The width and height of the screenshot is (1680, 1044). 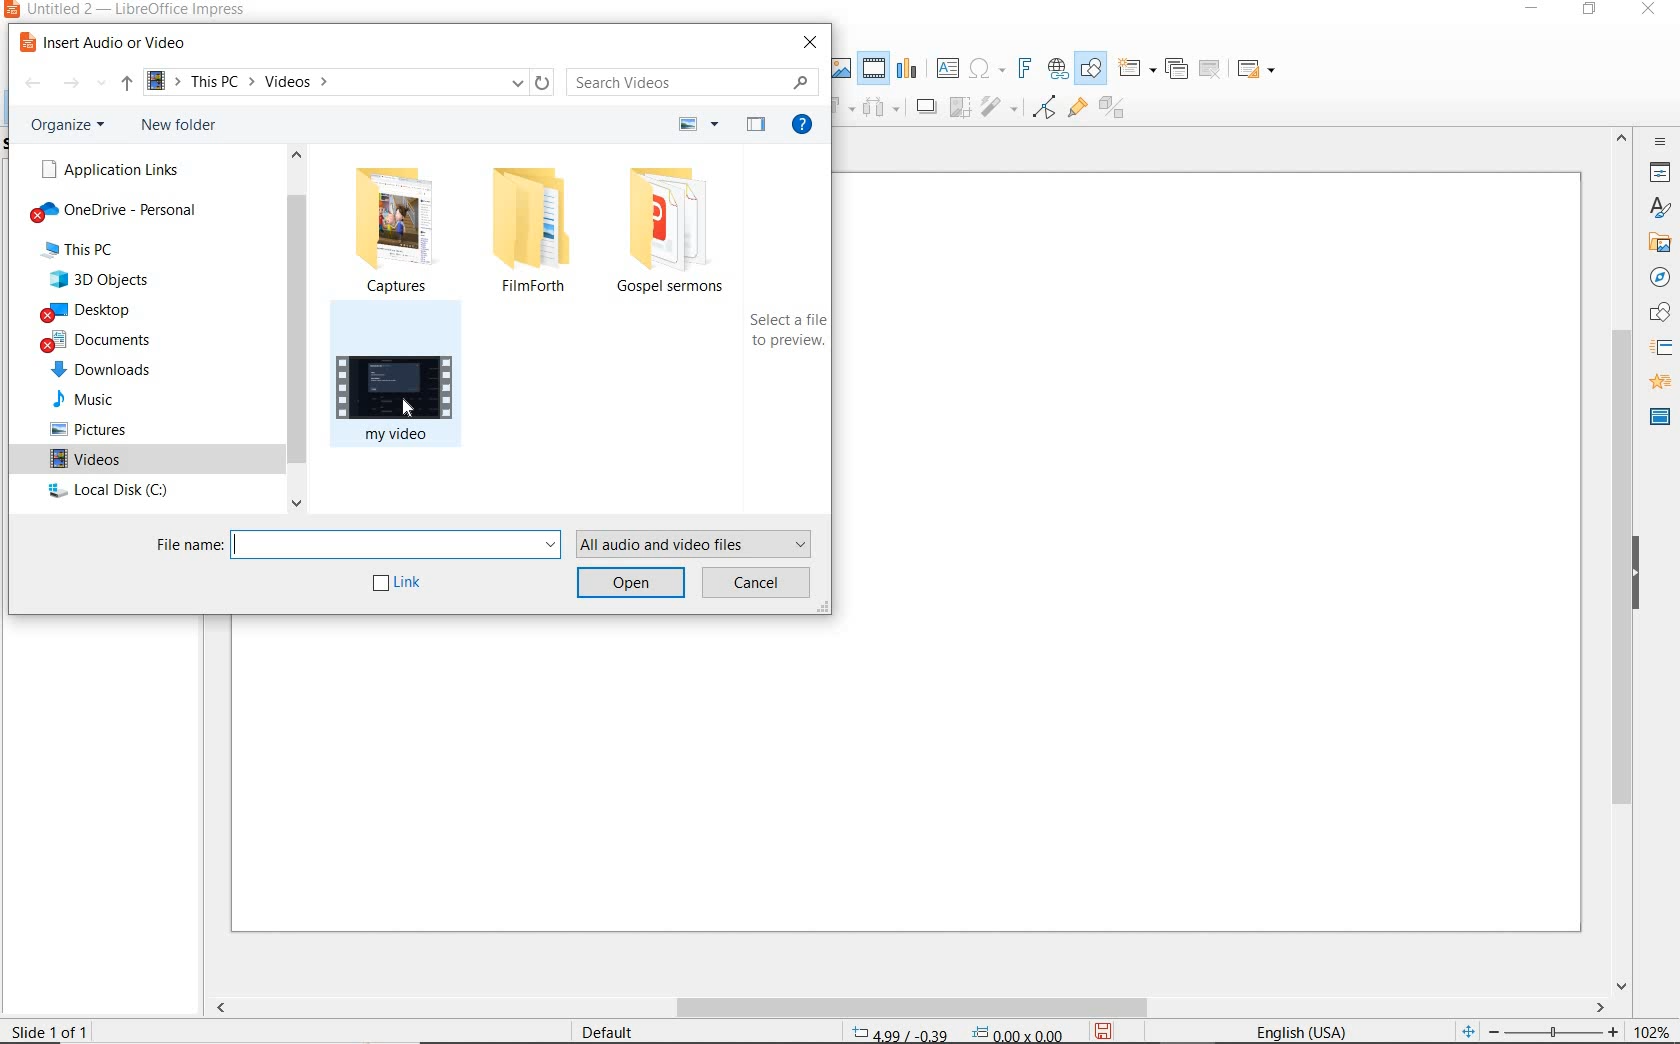 I want to click on INSERT SPECIAL CHARACTERS, so click(x=987, y=69).